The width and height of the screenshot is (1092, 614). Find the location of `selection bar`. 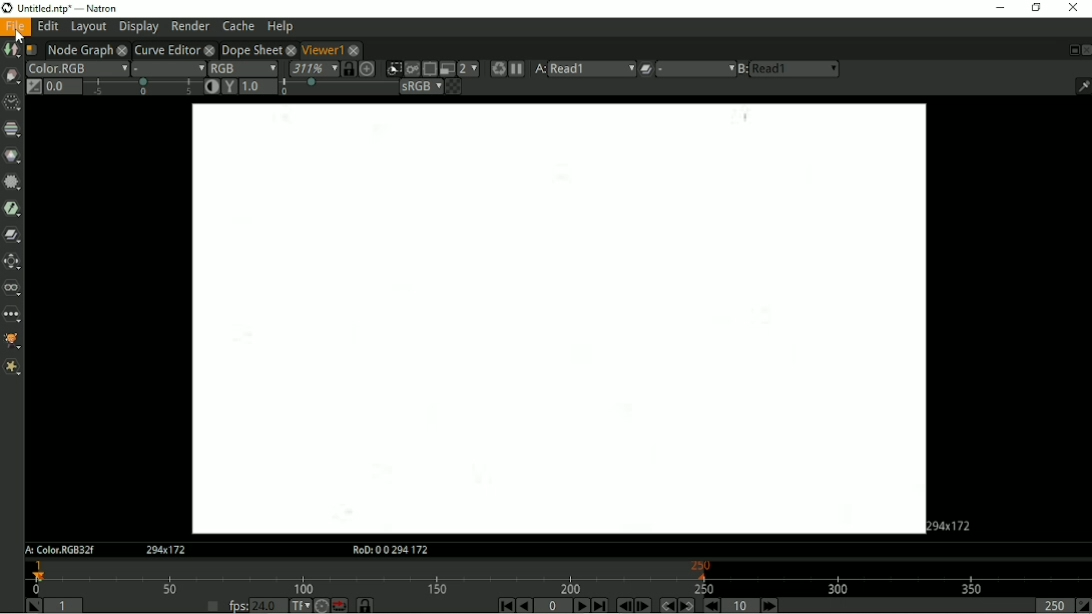

selection bar is located at coordinates (339, 87).